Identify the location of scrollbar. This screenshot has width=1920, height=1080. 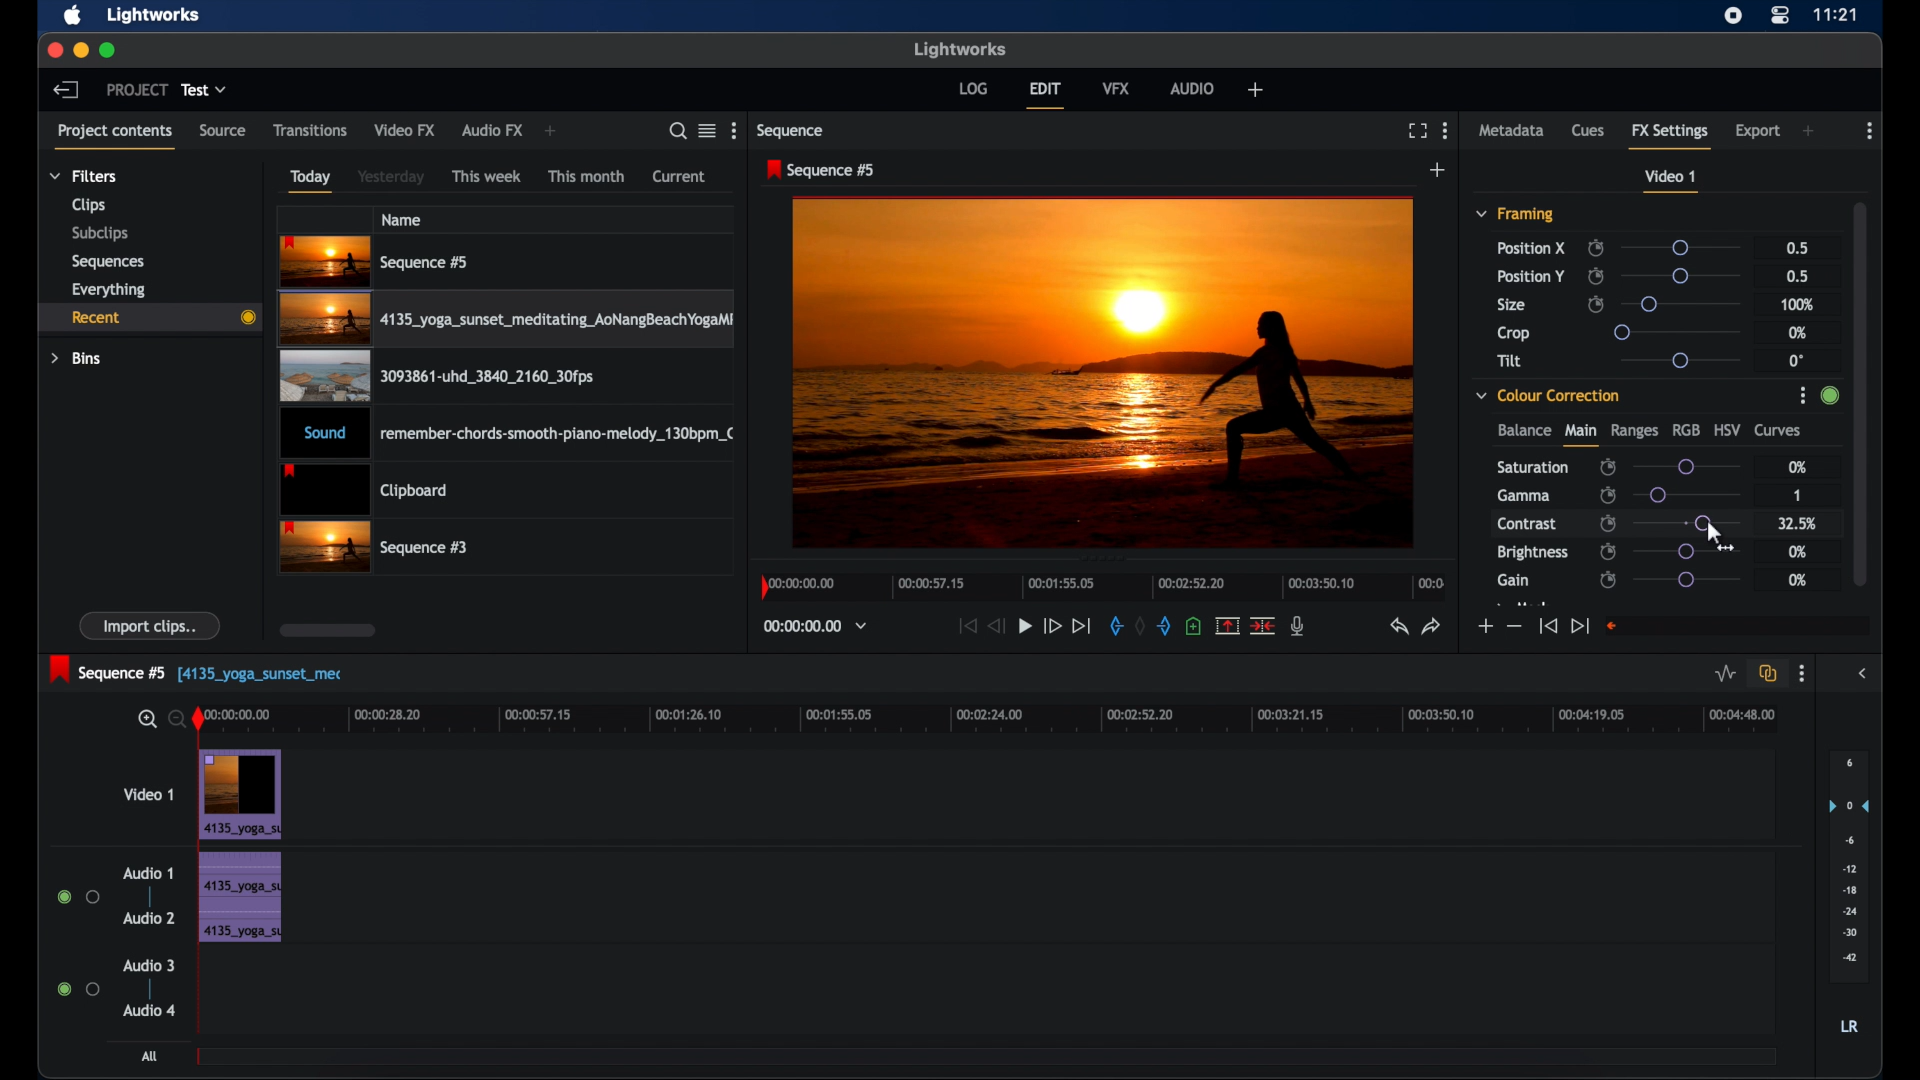
(1863, 391).